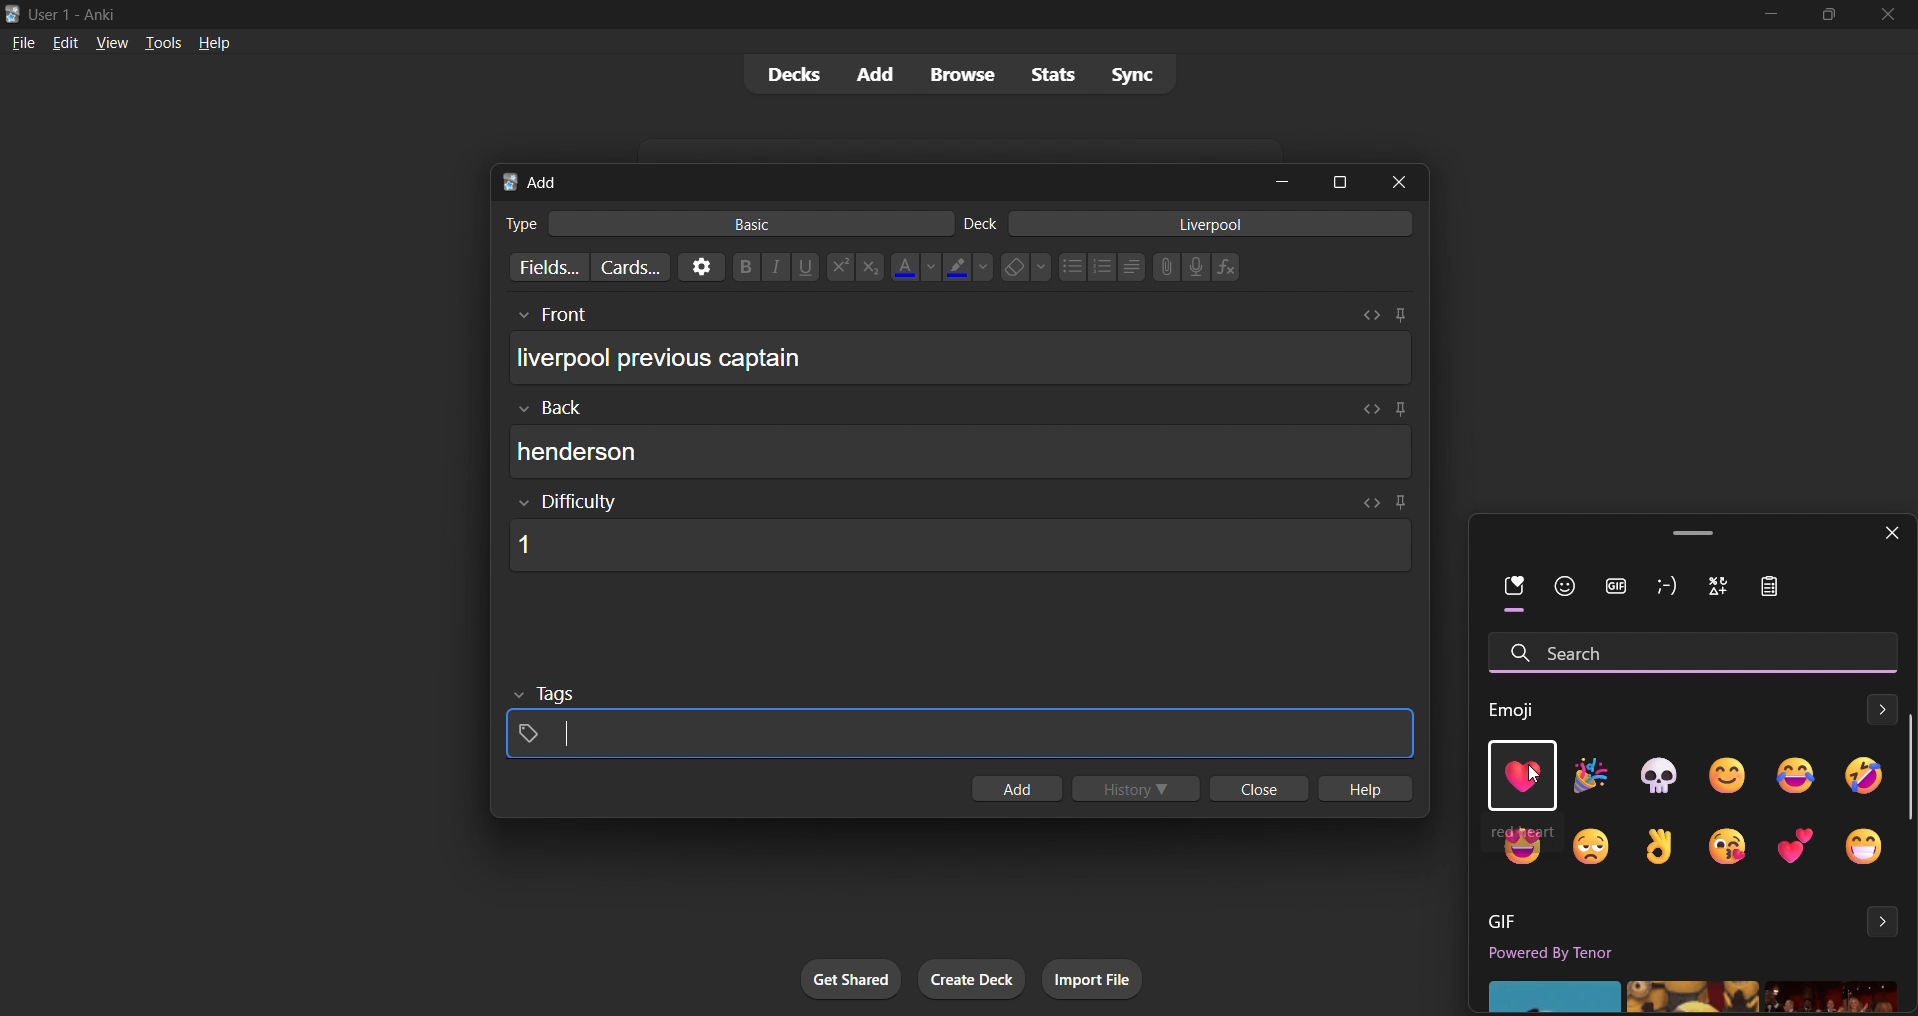 This screenshot has width=1918, height=1016. Describe the element at coordinates (717, 220) in the screenshot. I see `card type input box` at that location.